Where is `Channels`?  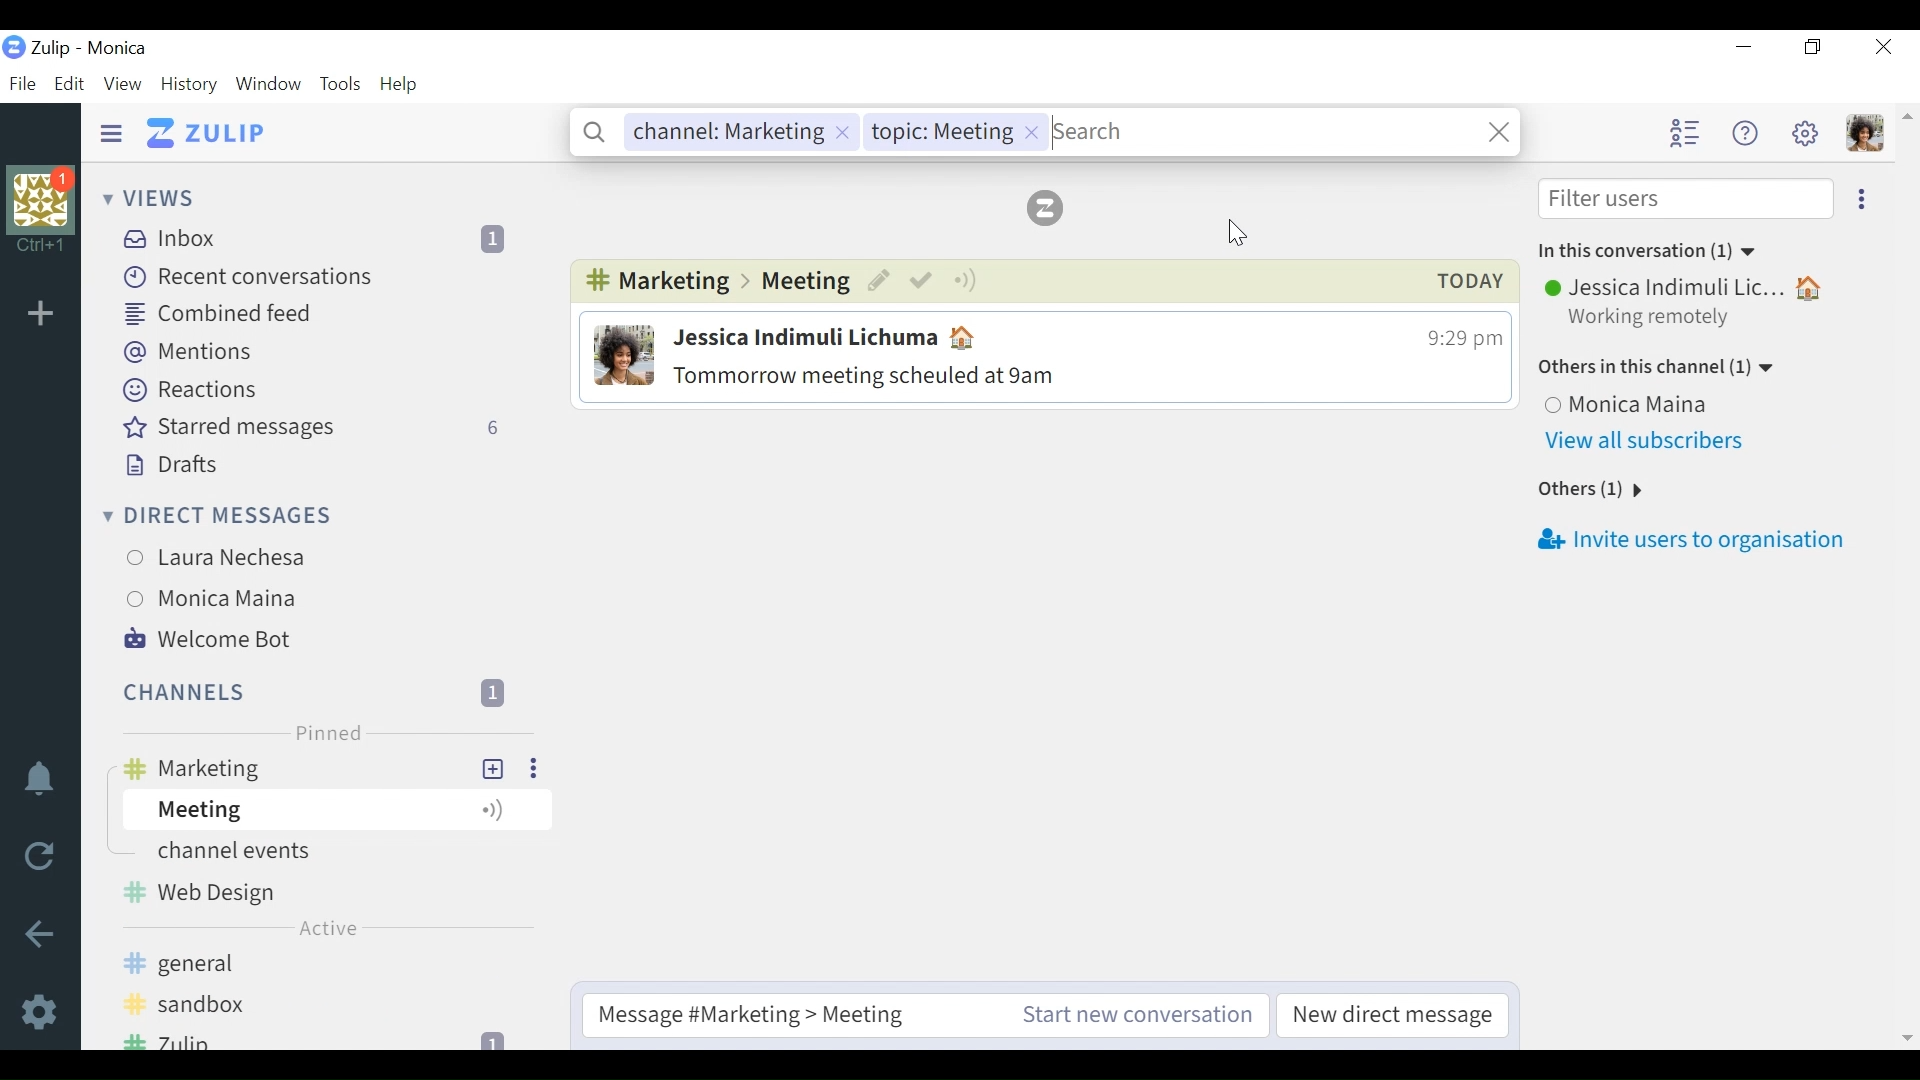
Channels is located at coordinates (316, 693).